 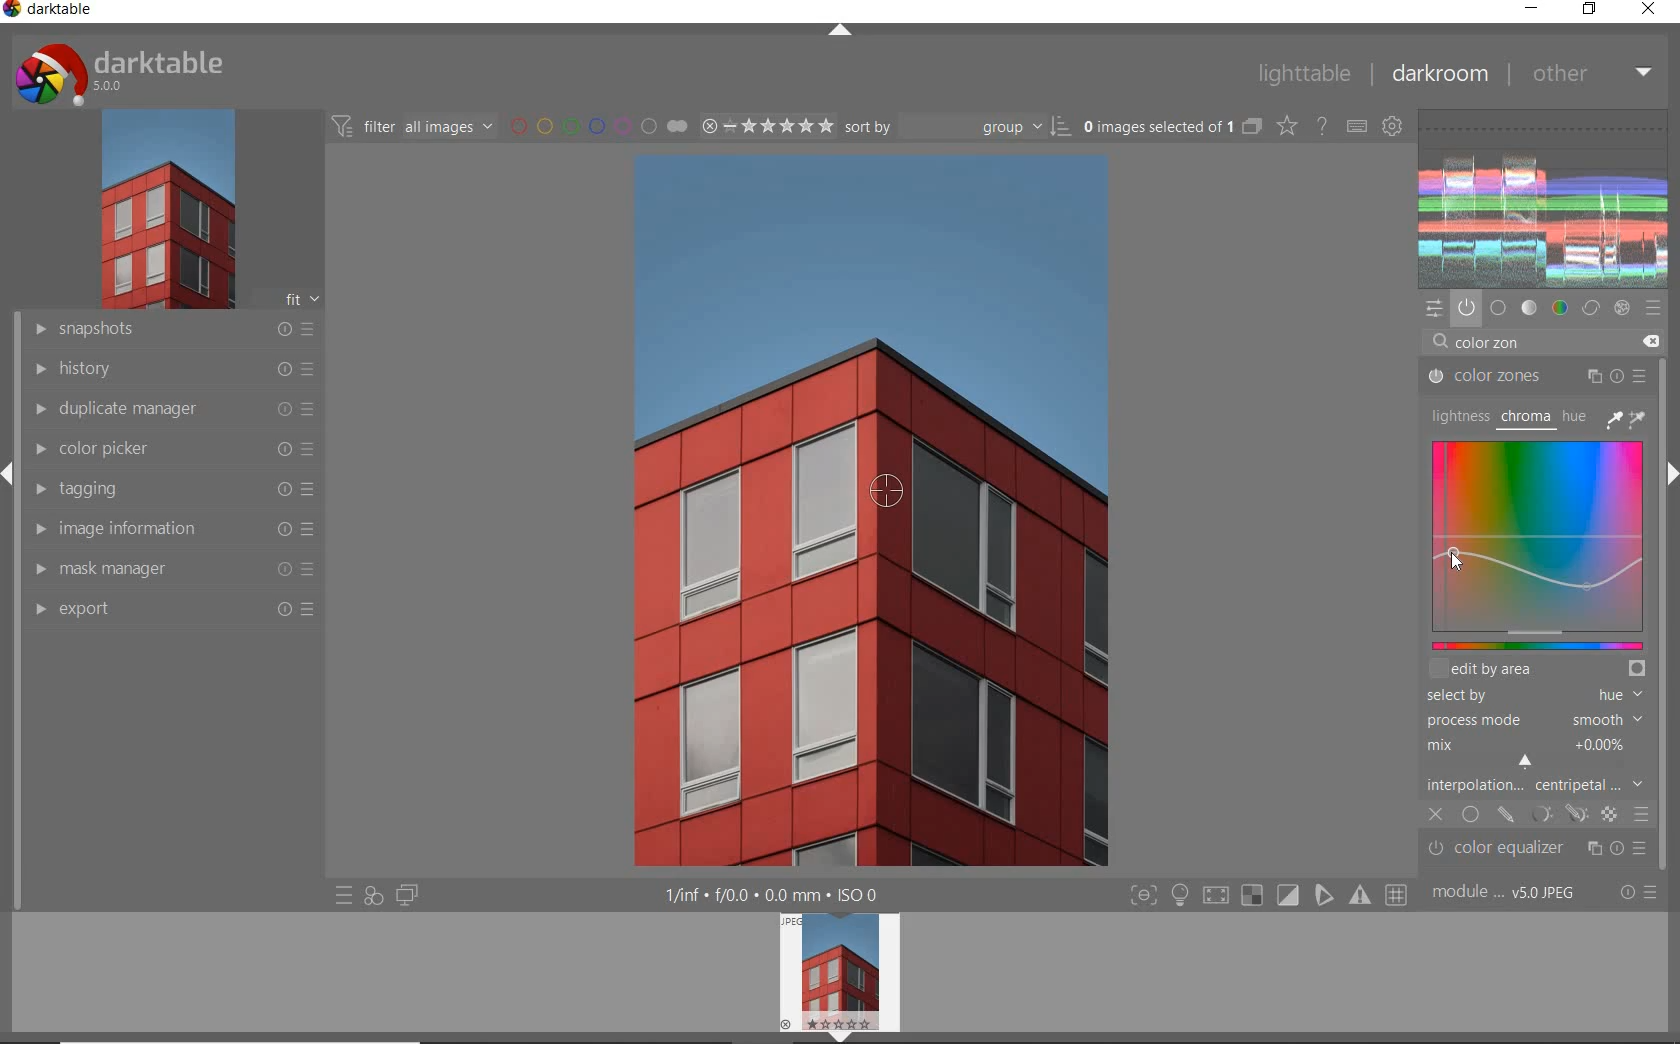 I want to click on display information, so click(x=773, y=895).